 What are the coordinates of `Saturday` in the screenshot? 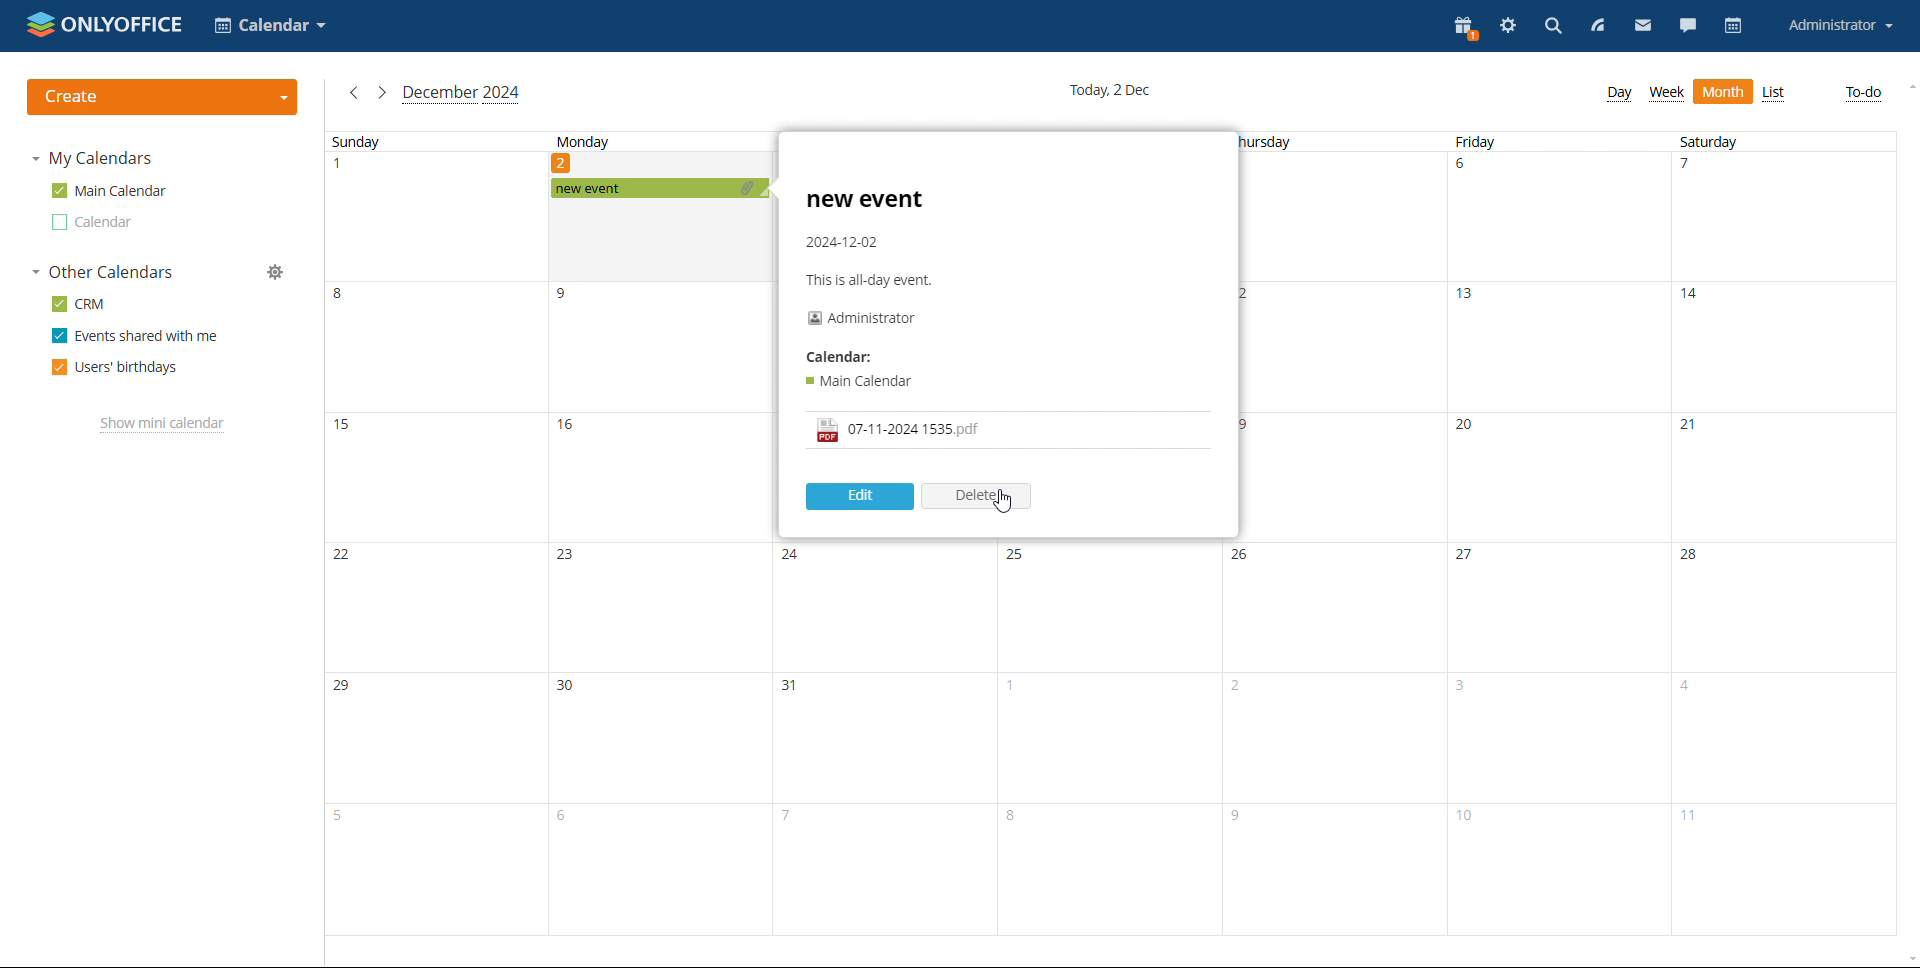 It's located at (1710, 141).